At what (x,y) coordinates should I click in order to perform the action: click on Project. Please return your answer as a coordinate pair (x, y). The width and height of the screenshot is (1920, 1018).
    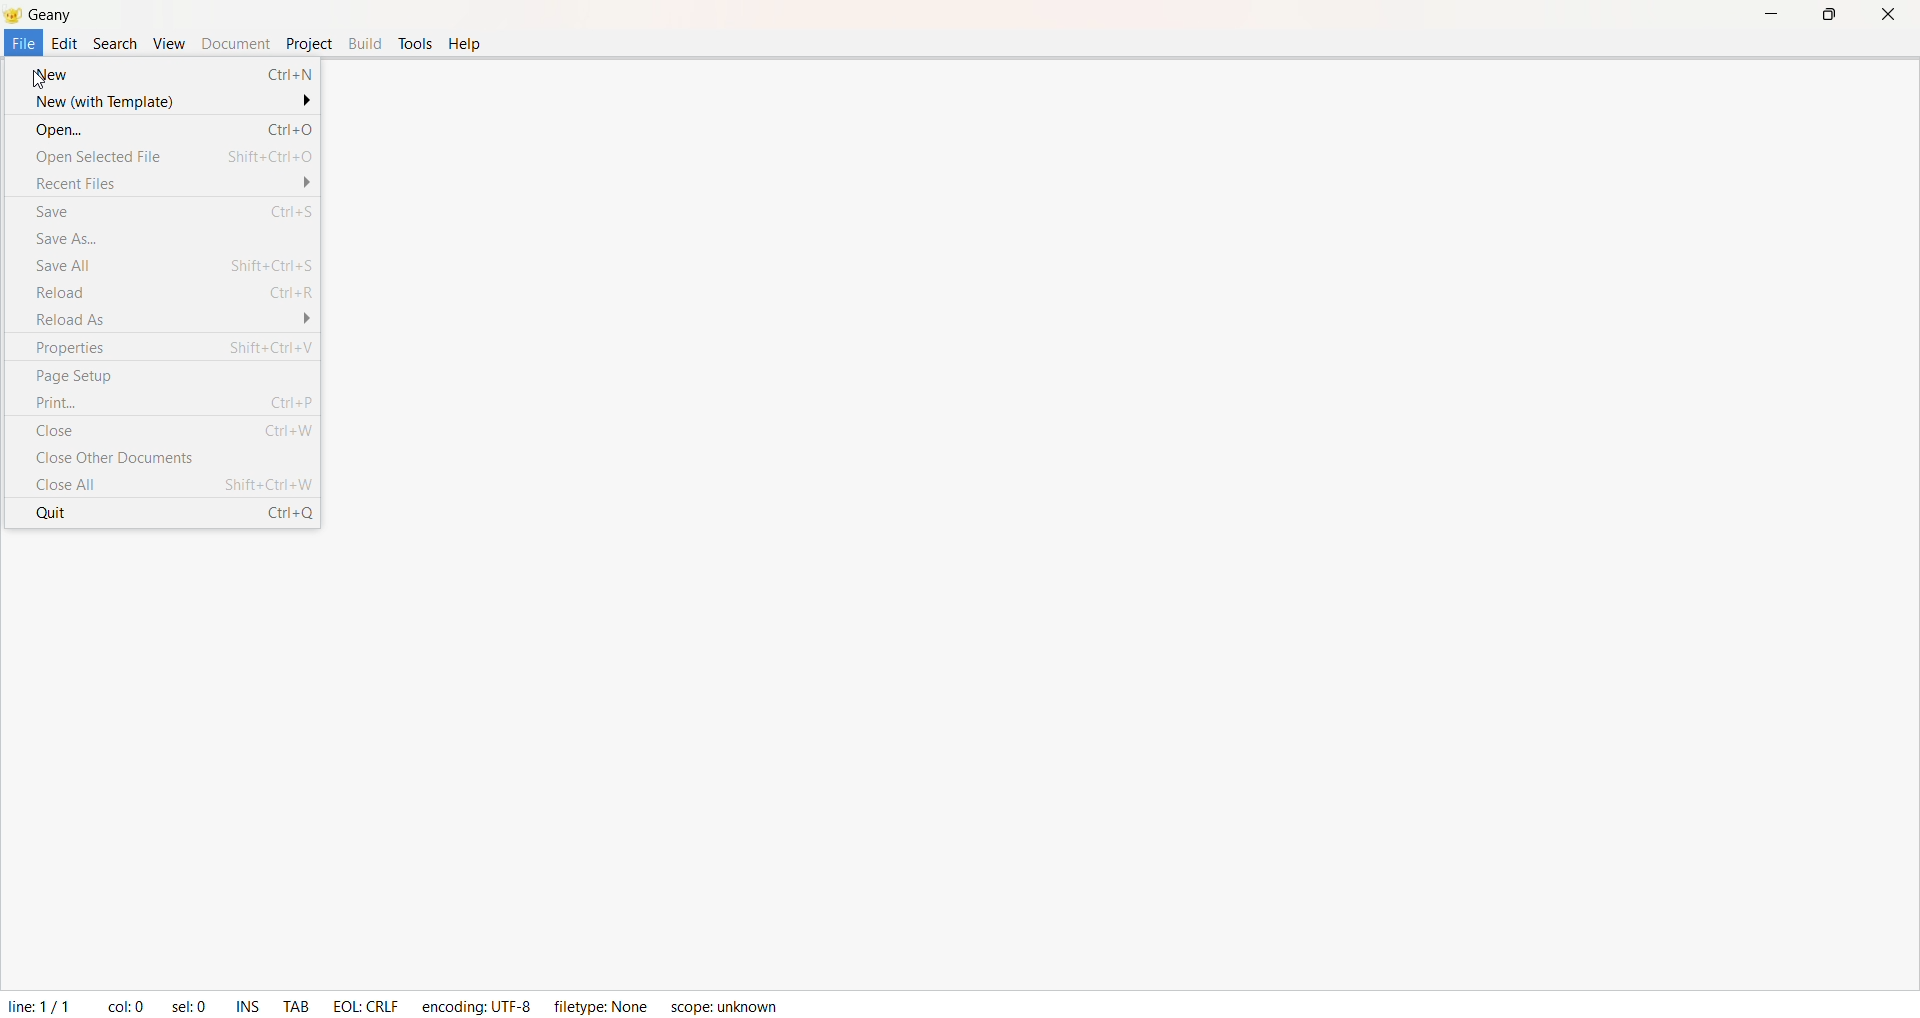
    Looking at the image, I should click on (308, 43).